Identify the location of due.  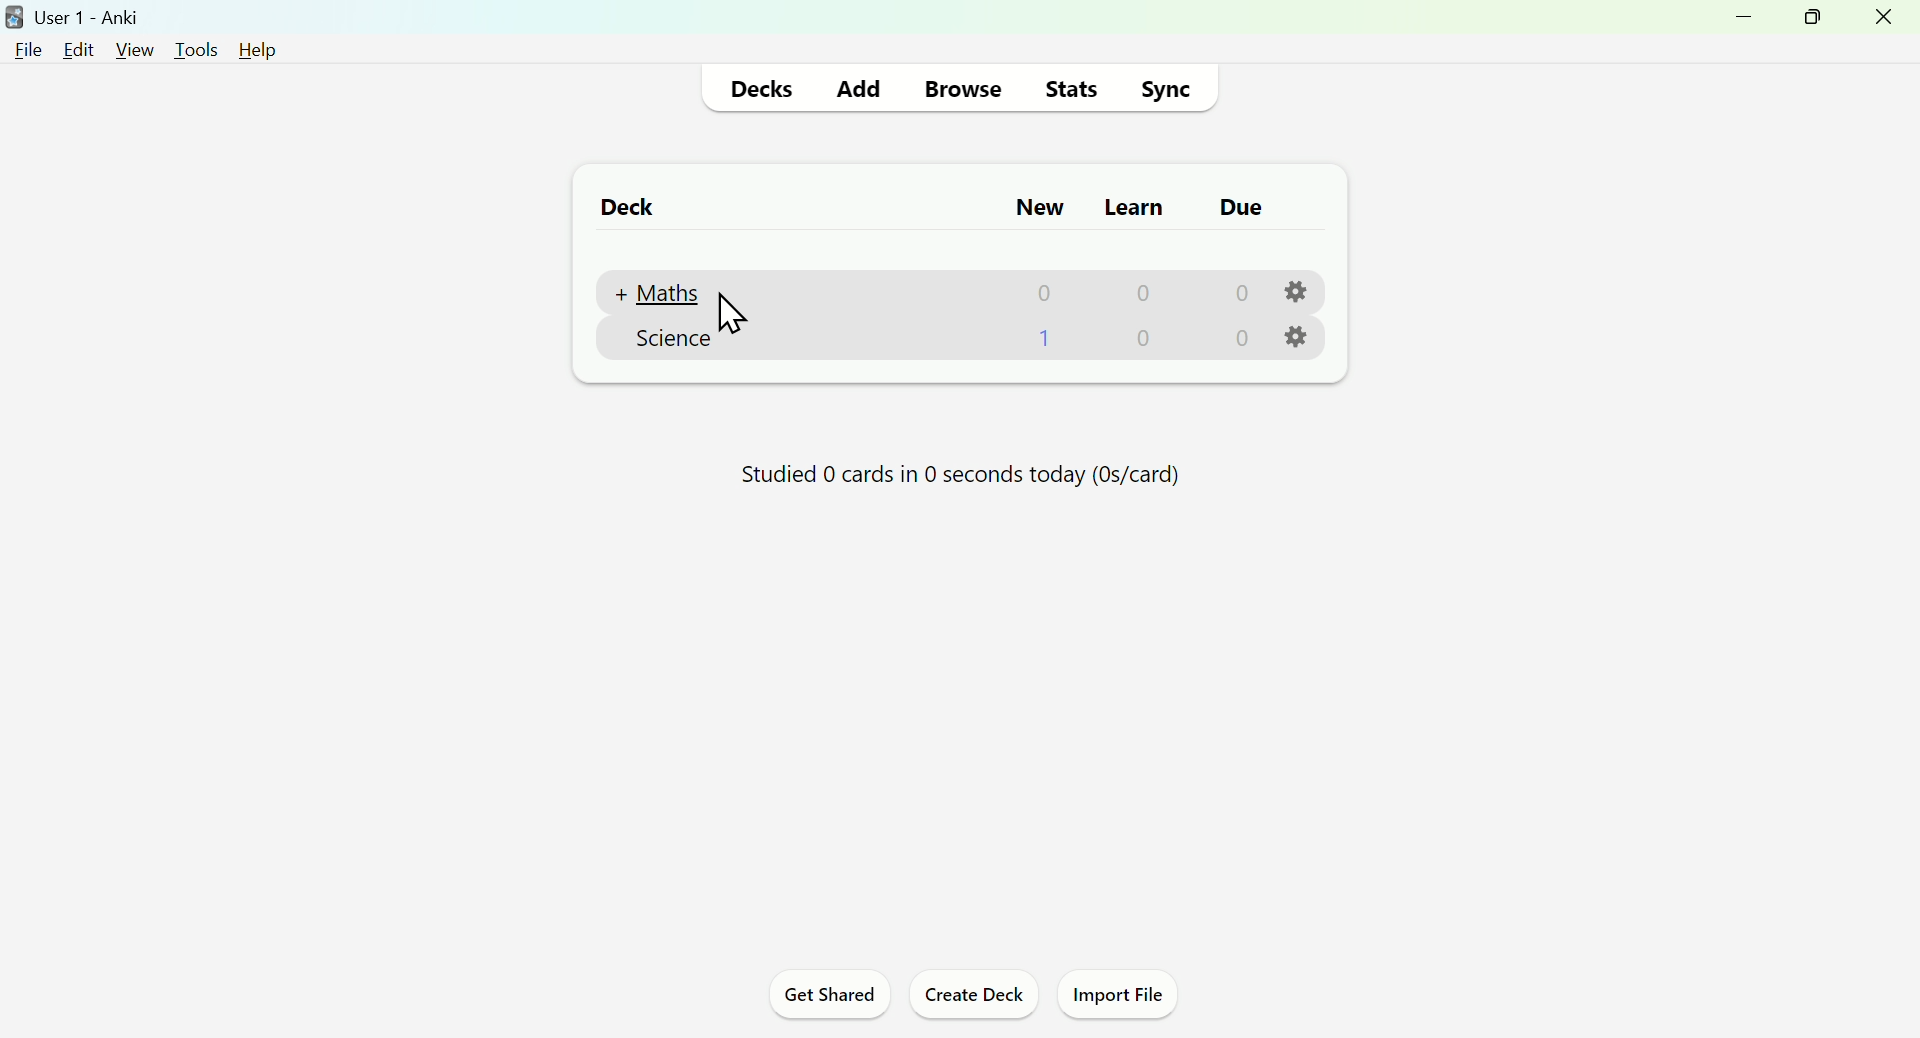
(1242, 208).